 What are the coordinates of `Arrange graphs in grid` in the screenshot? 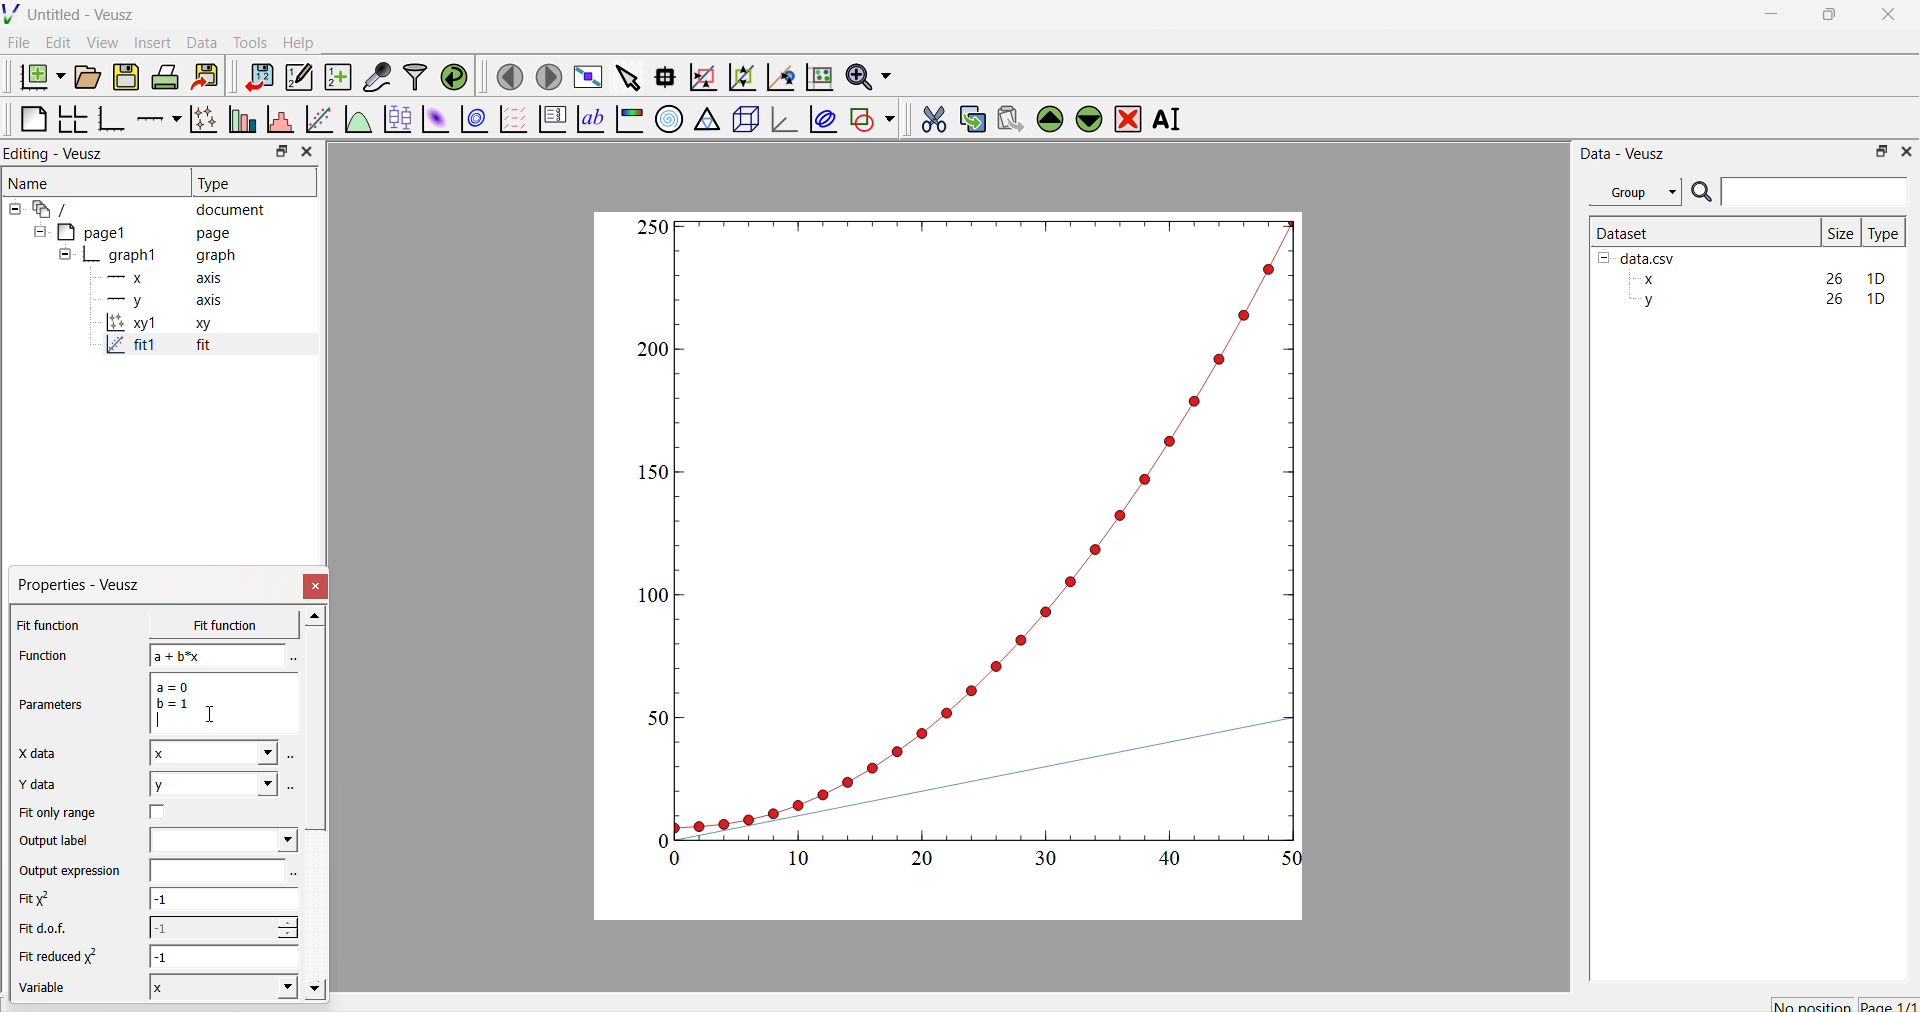 It's located at (72, 121).